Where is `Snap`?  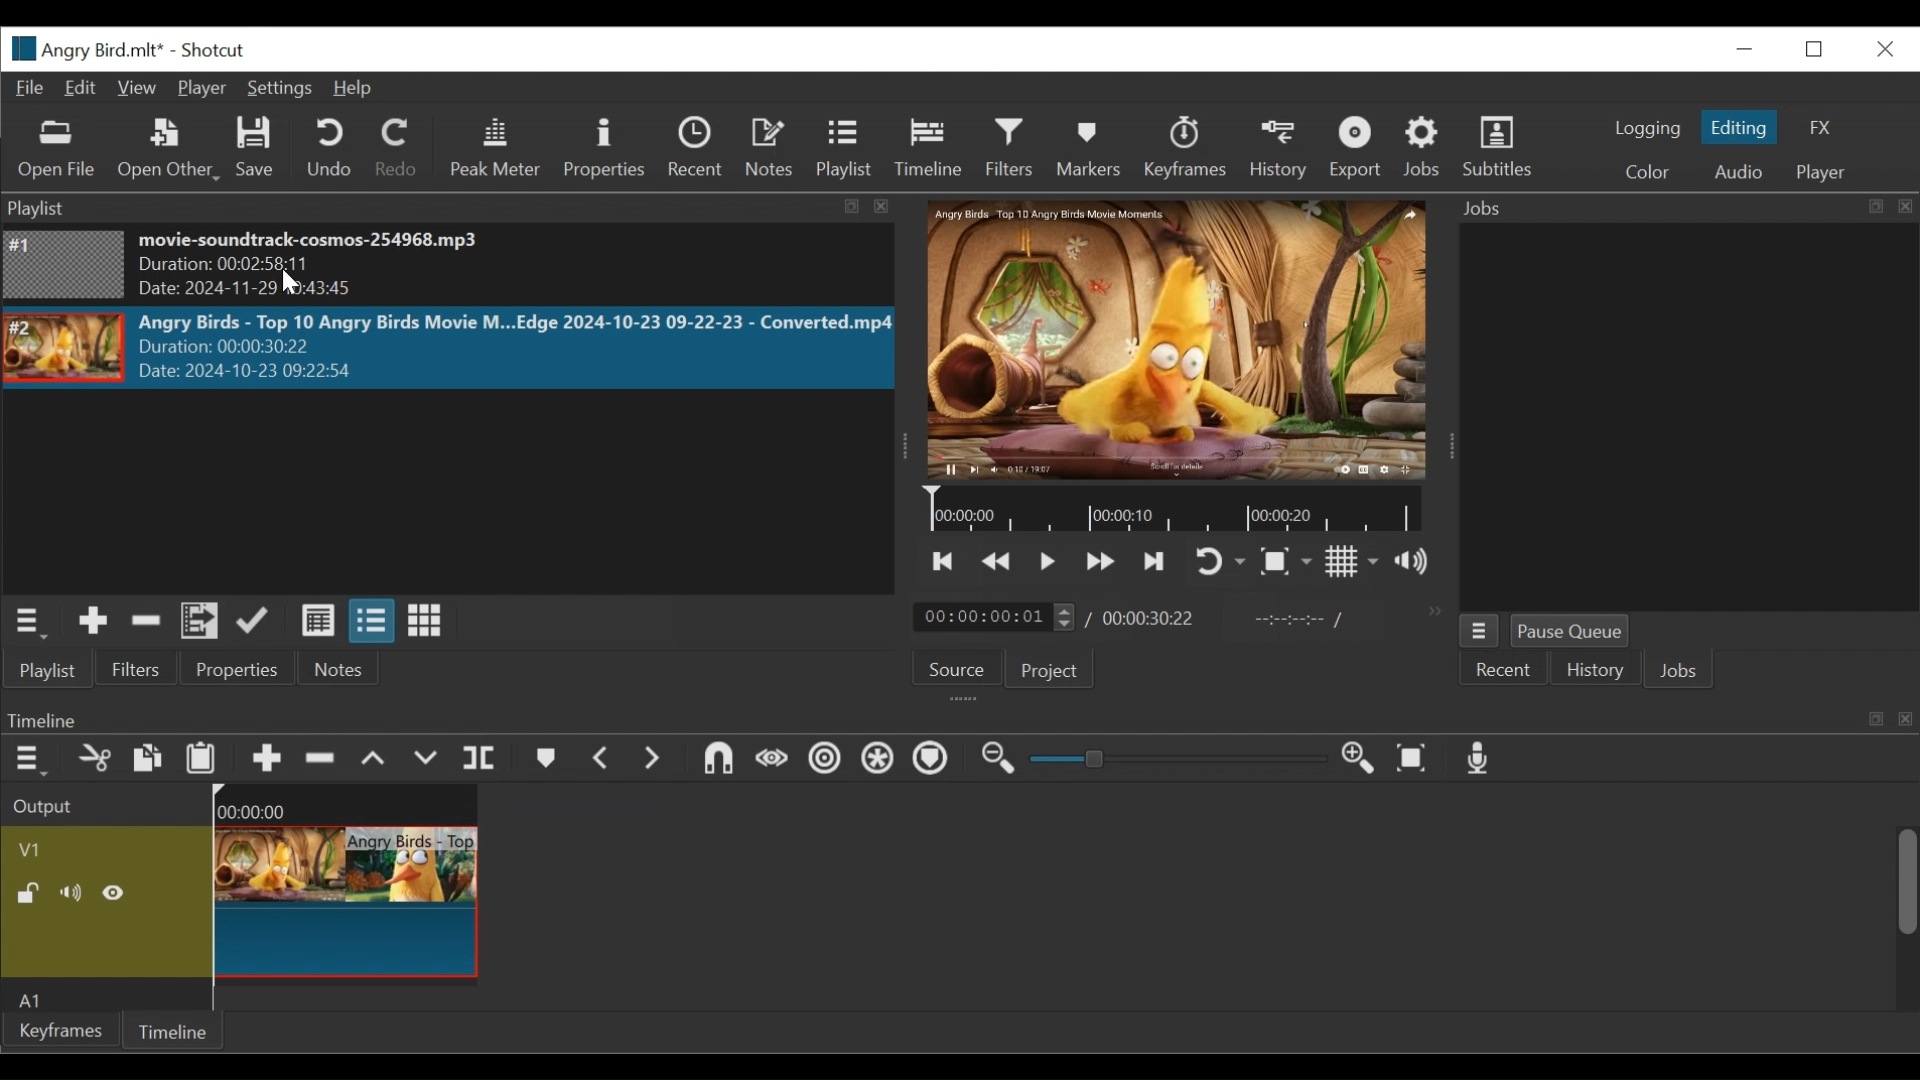
Snap is located at coordinates (715, 761).